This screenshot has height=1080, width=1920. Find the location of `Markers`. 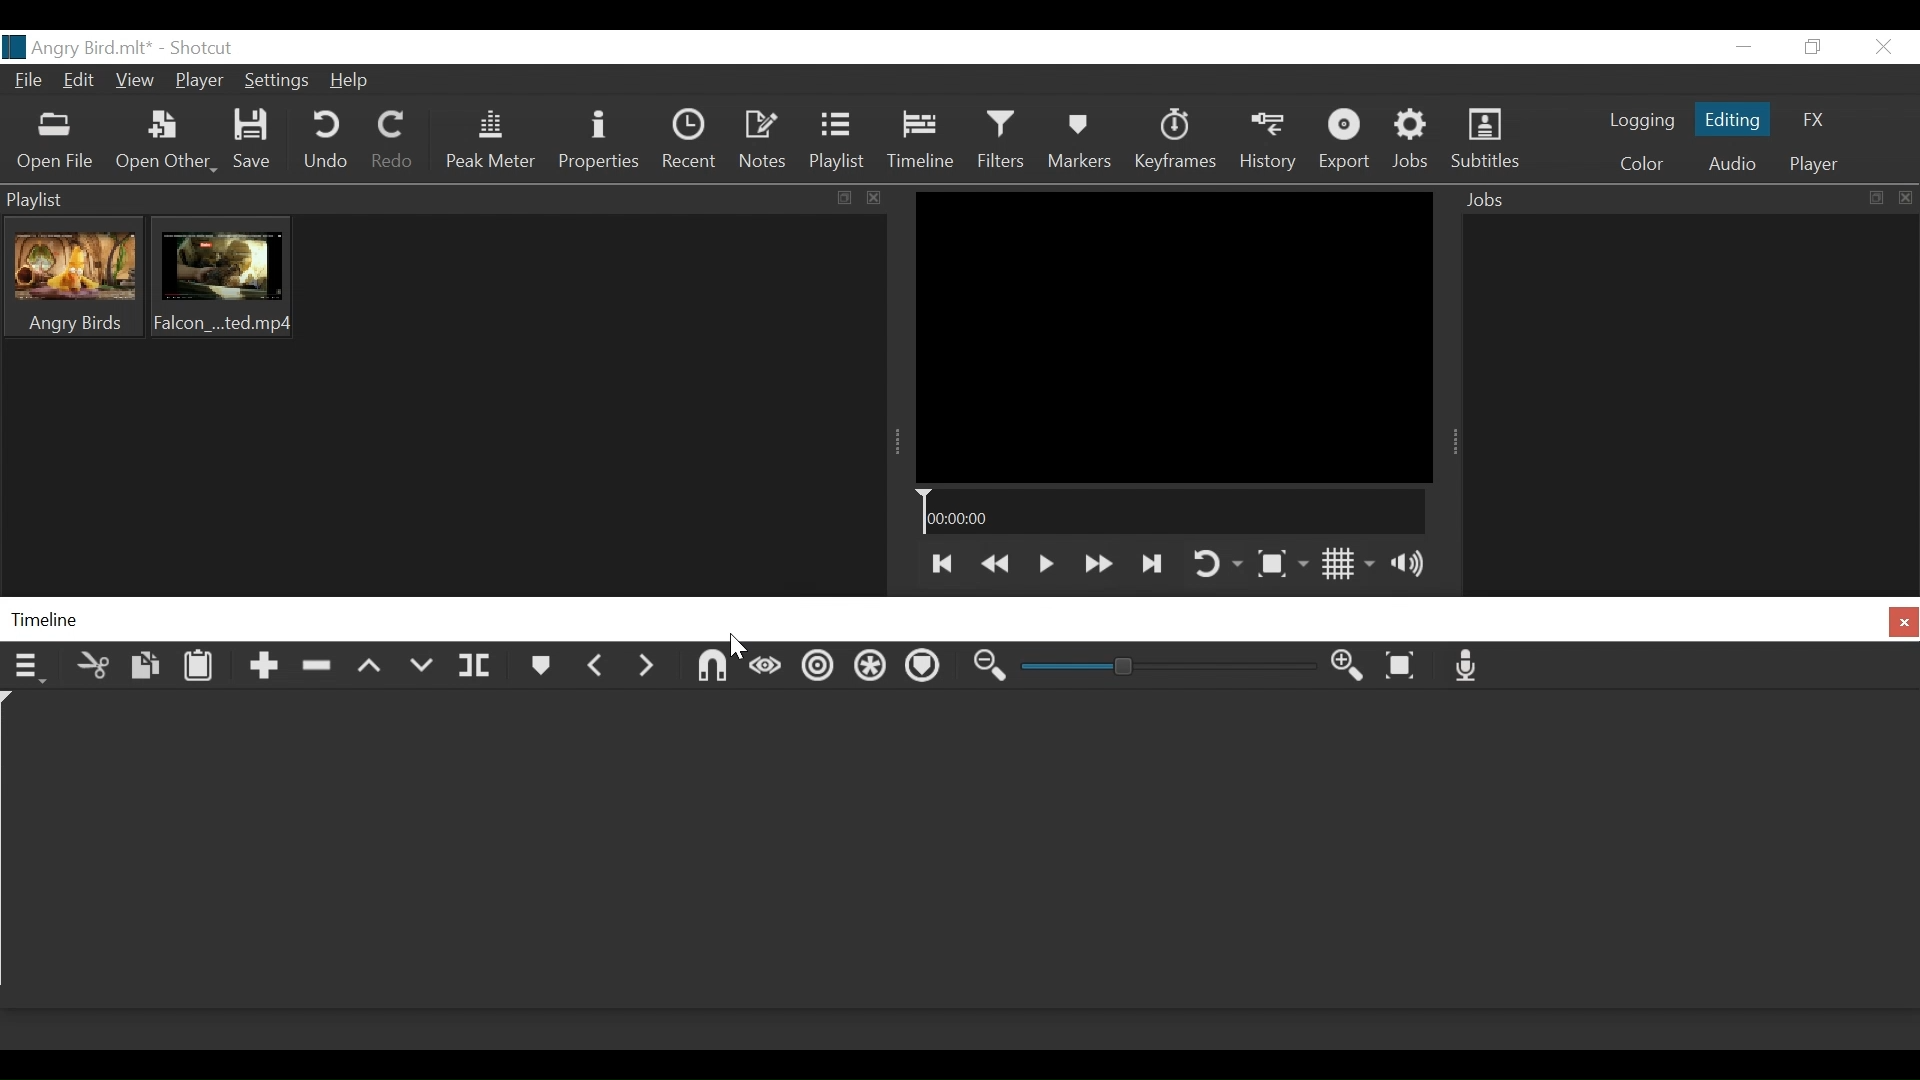

Markers is located at coordinates (538, 668).